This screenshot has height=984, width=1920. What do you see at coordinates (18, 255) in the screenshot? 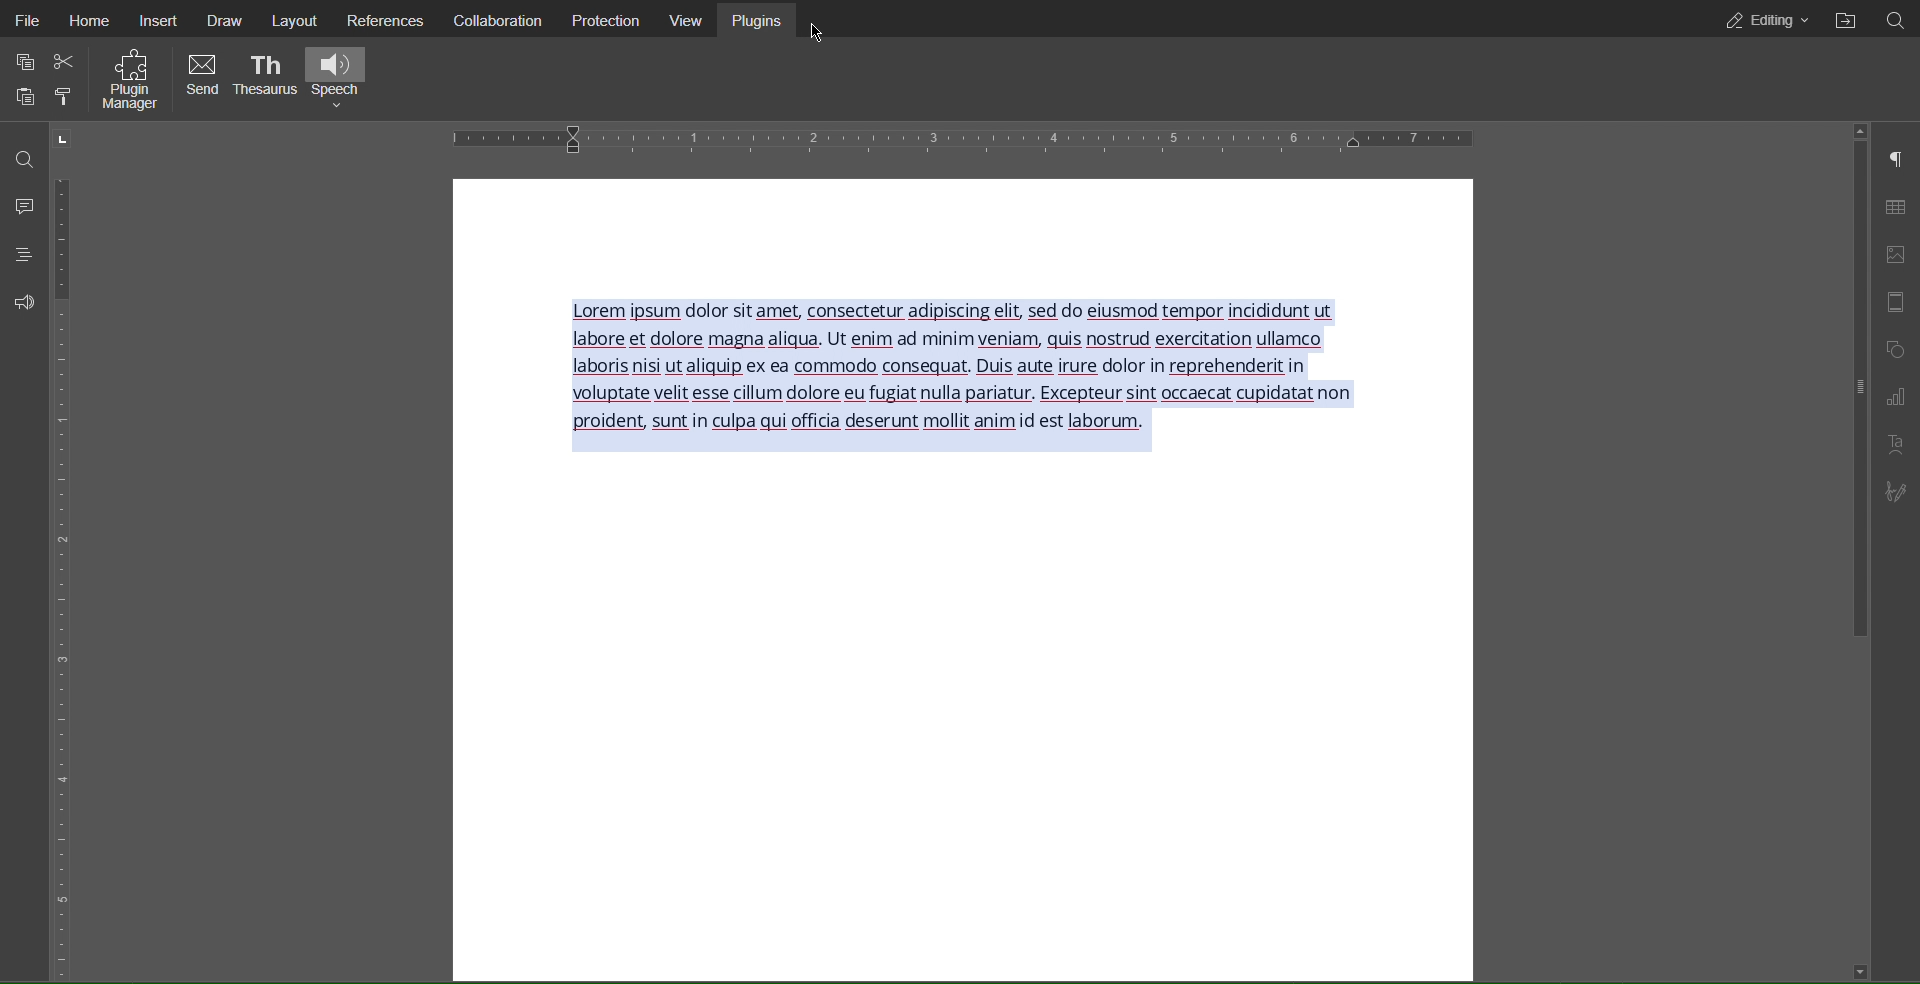
I see `Headings` at bounding box center [18, 255].